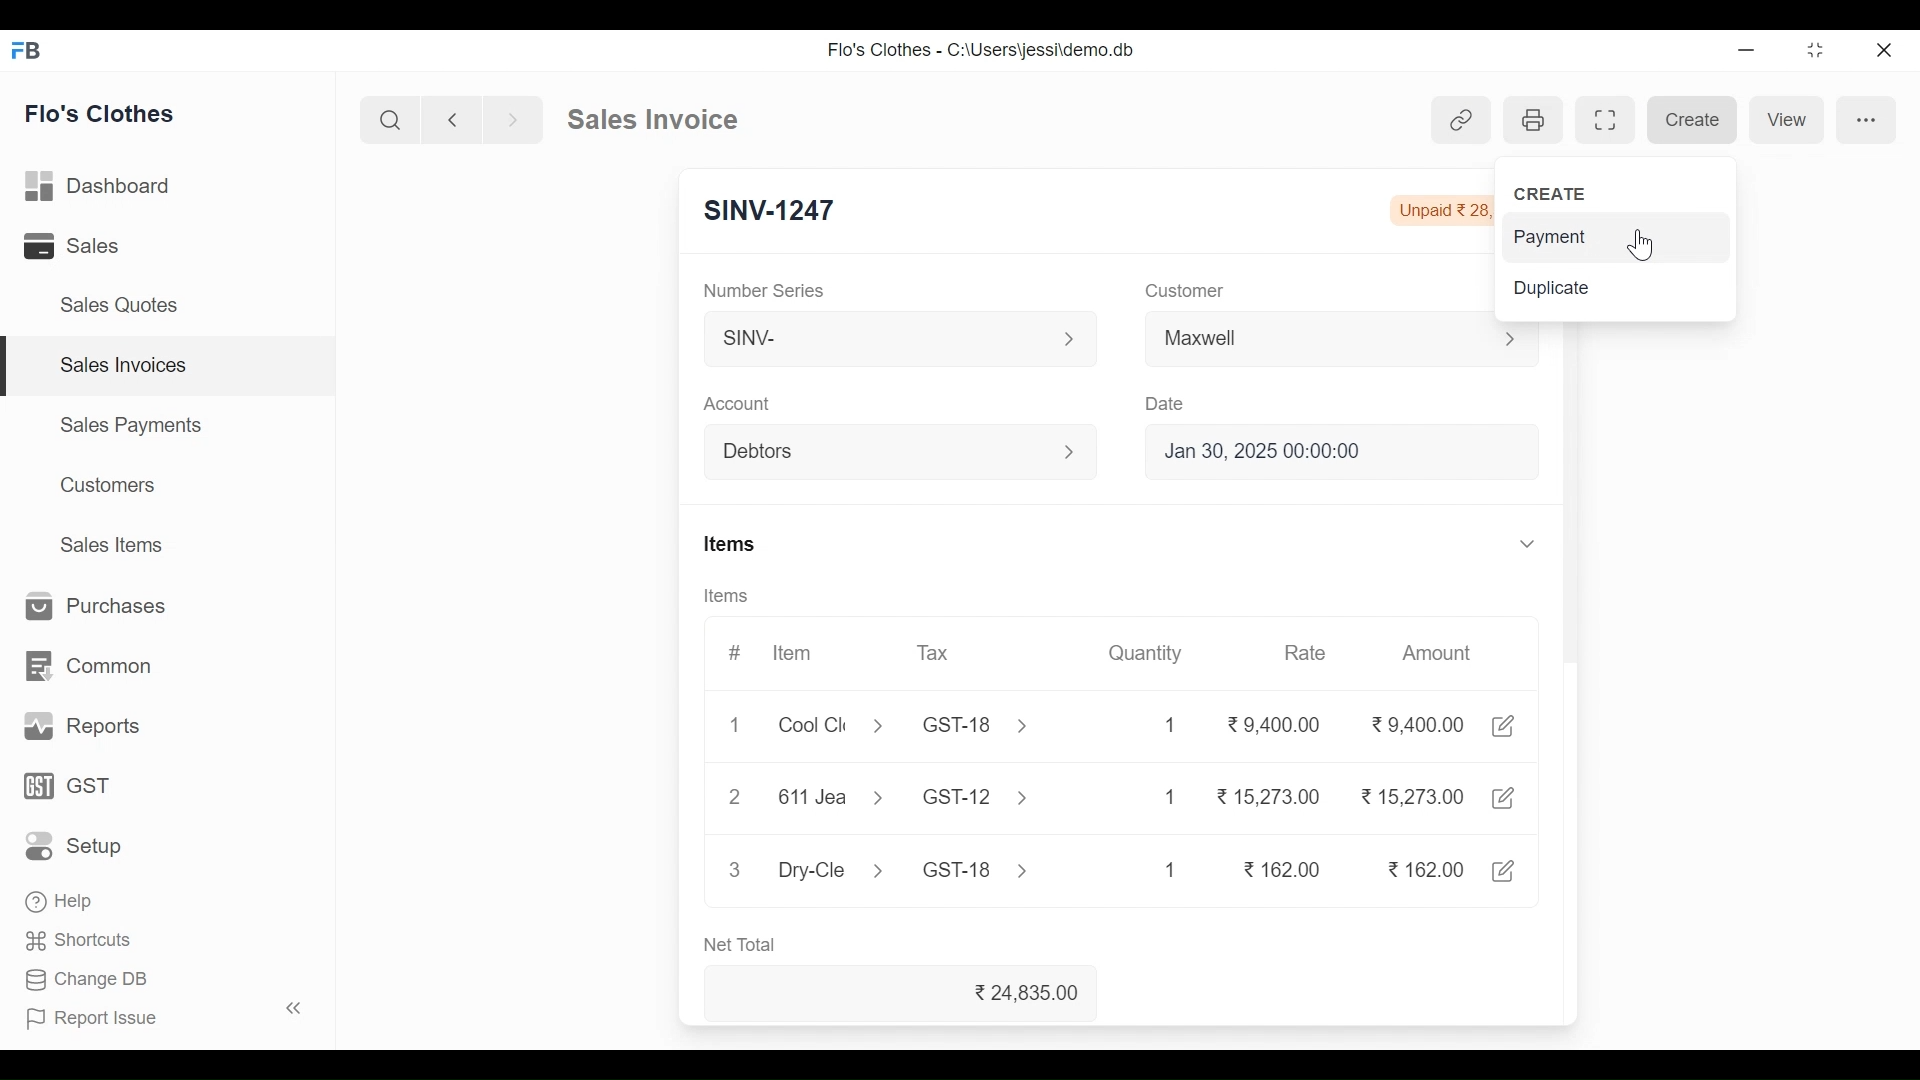 The image size is (1920, 1080). What do you see at coordinates (1816, 52) in the screenshot?
I see `Restore` at bounding box center [1816, 52].